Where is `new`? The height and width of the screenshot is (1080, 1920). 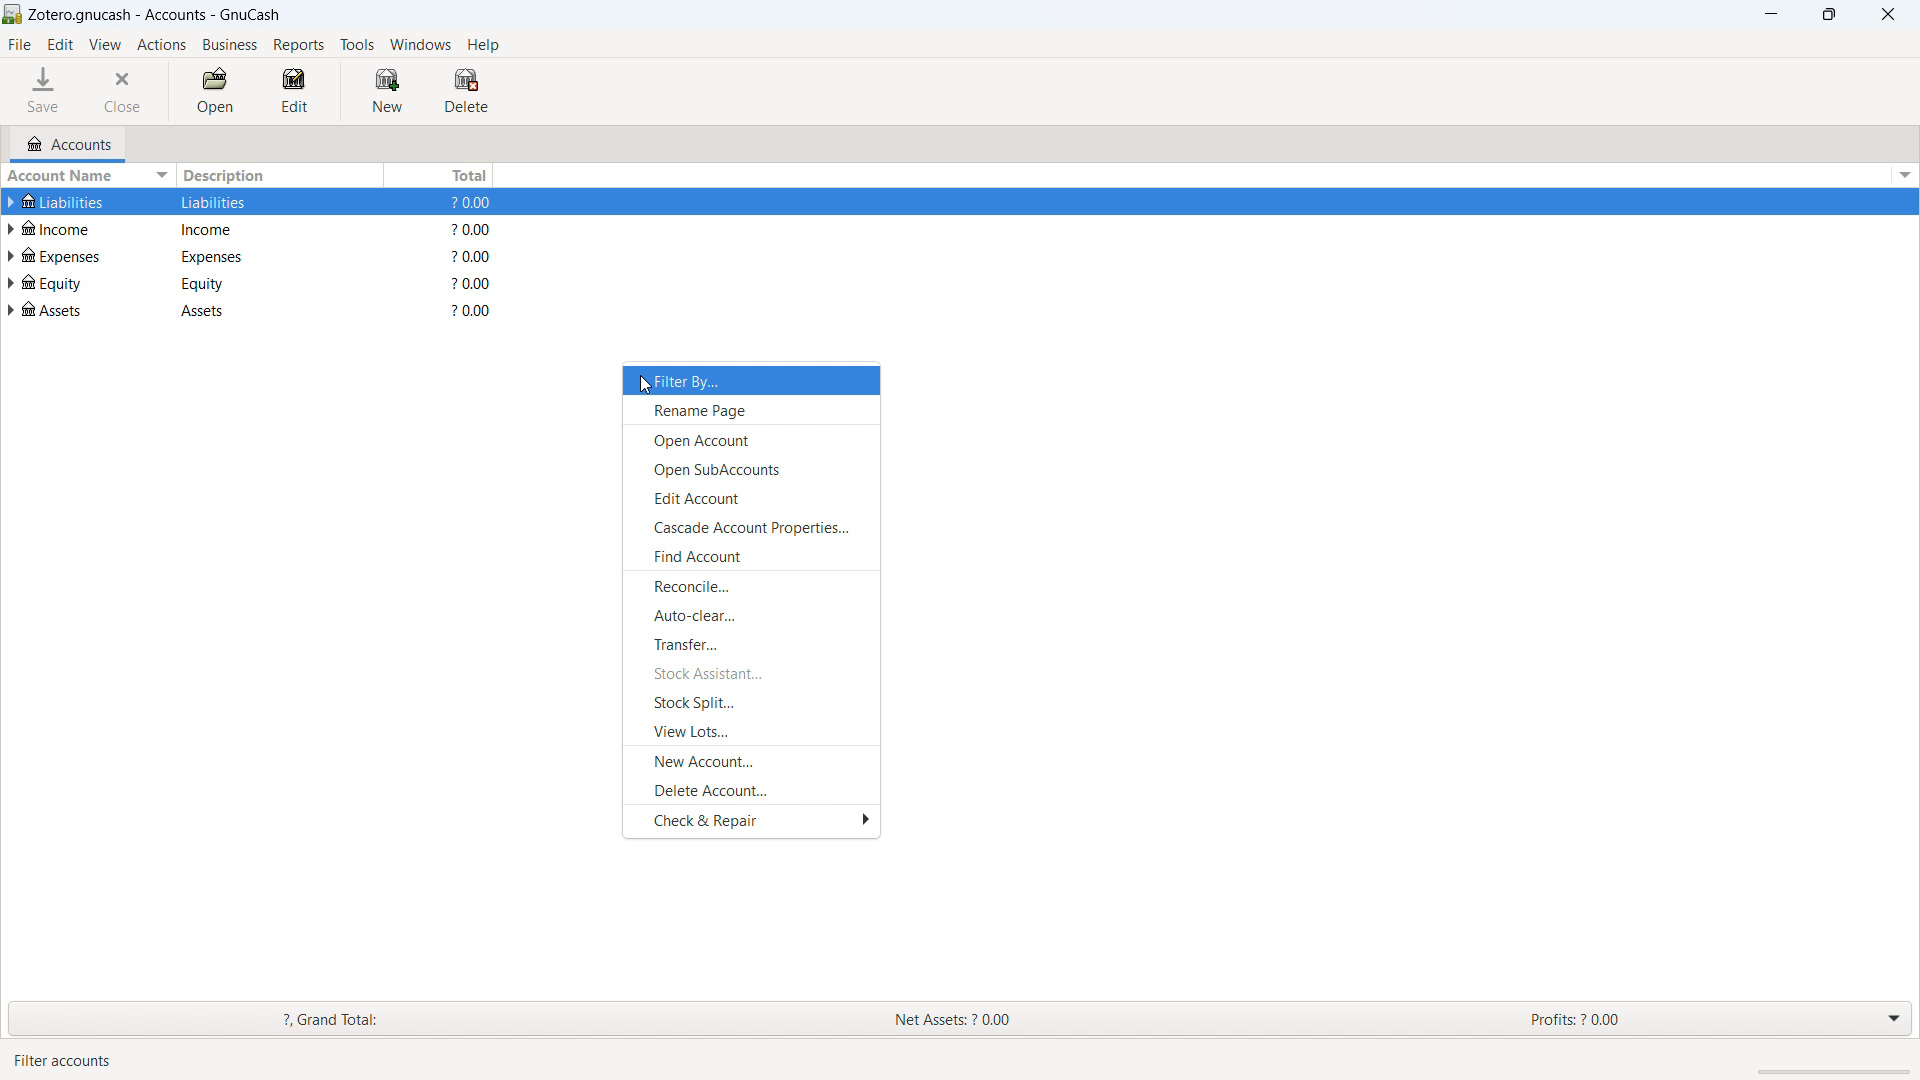
new is located at coordinates (387, 90).